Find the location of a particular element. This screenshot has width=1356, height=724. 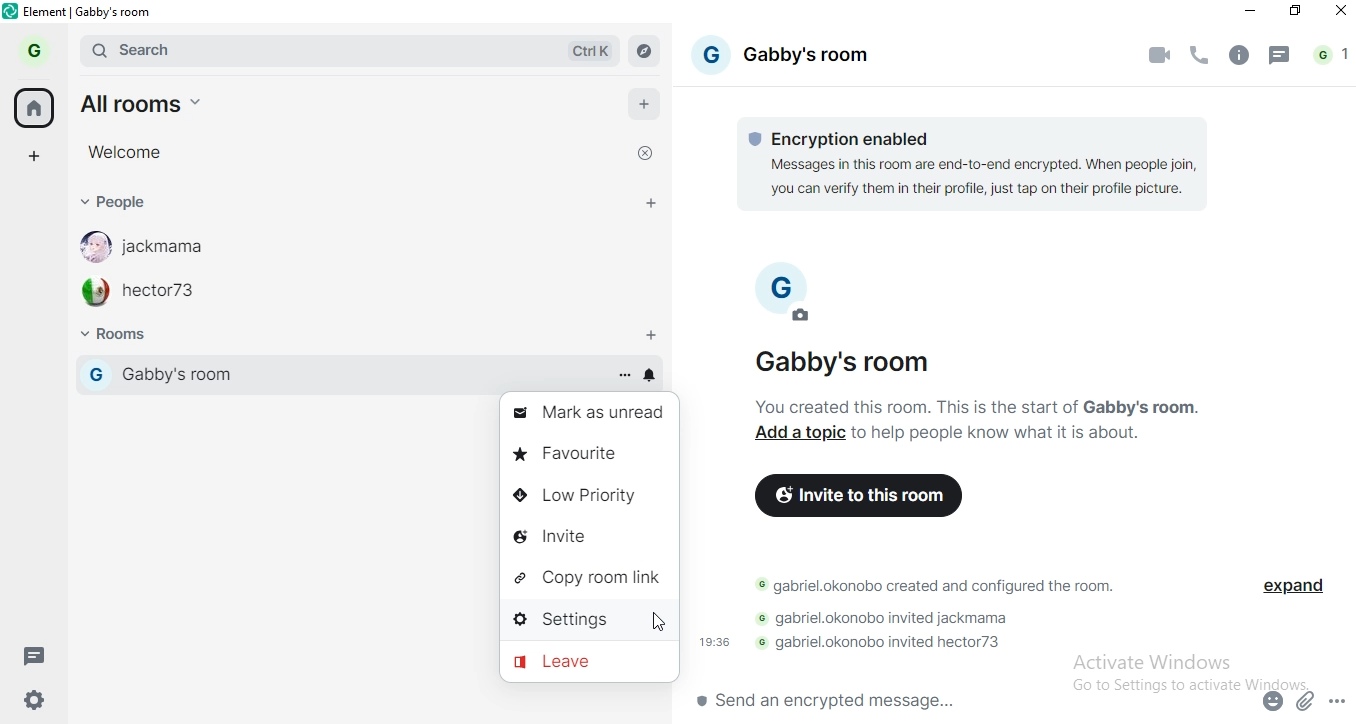

profile is located at coordinates (32, 50).